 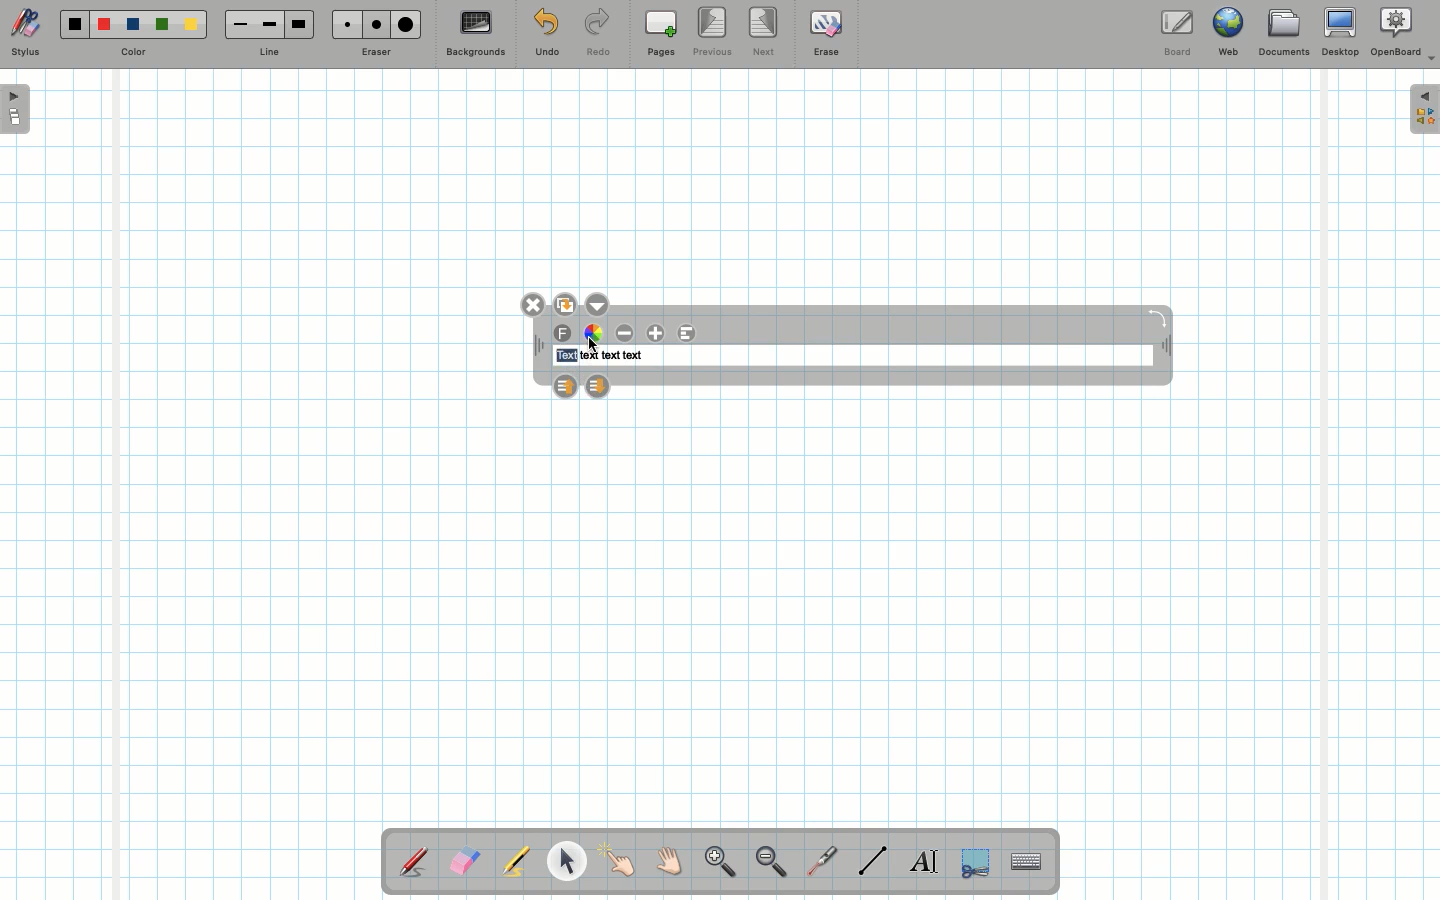 What do you see at coordinates (771, 863) in the screenshot?
I see `Zoom out` at bounding box center [771, 863].